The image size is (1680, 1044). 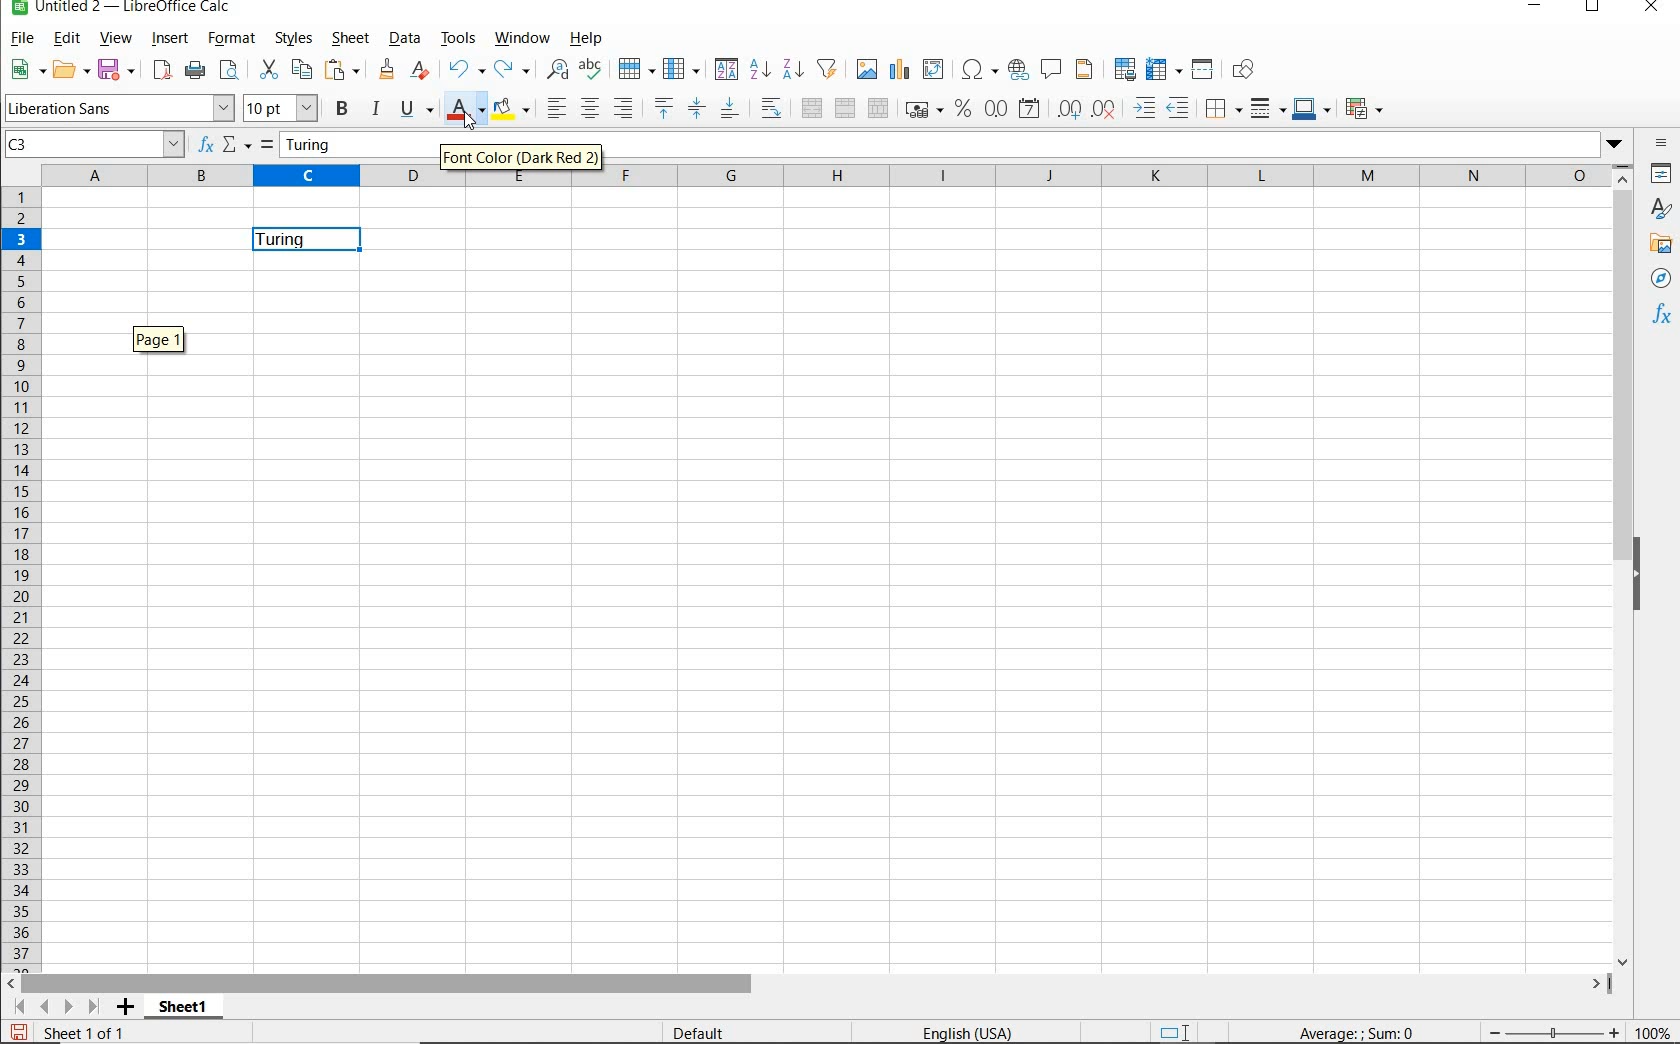 I want to click on HELP, so click(x=589, y=38).